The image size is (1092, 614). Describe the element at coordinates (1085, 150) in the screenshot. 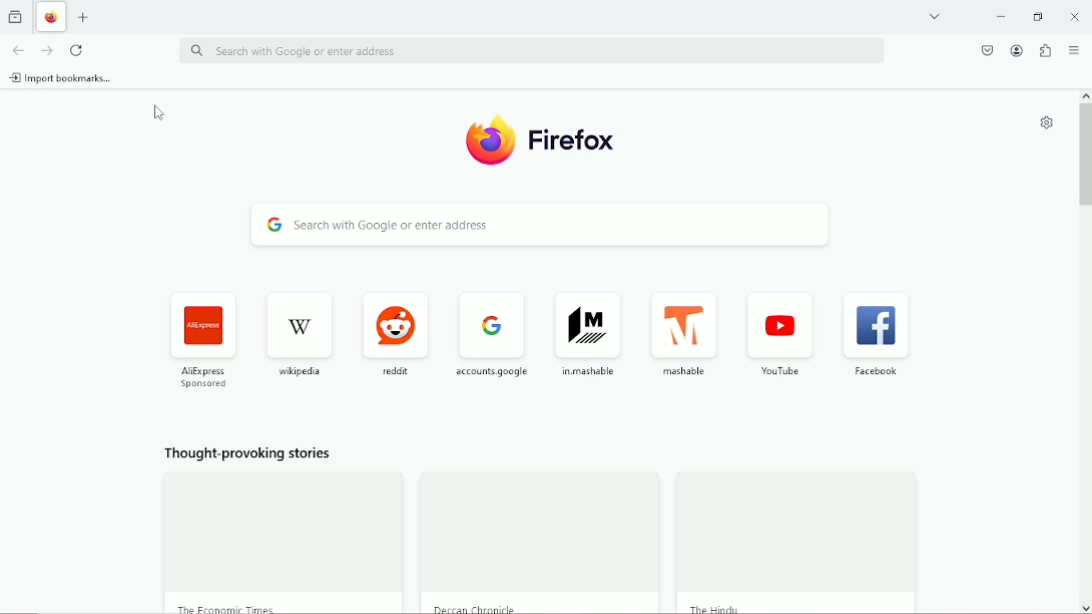

I see `Vertical scroll bar` at that location.